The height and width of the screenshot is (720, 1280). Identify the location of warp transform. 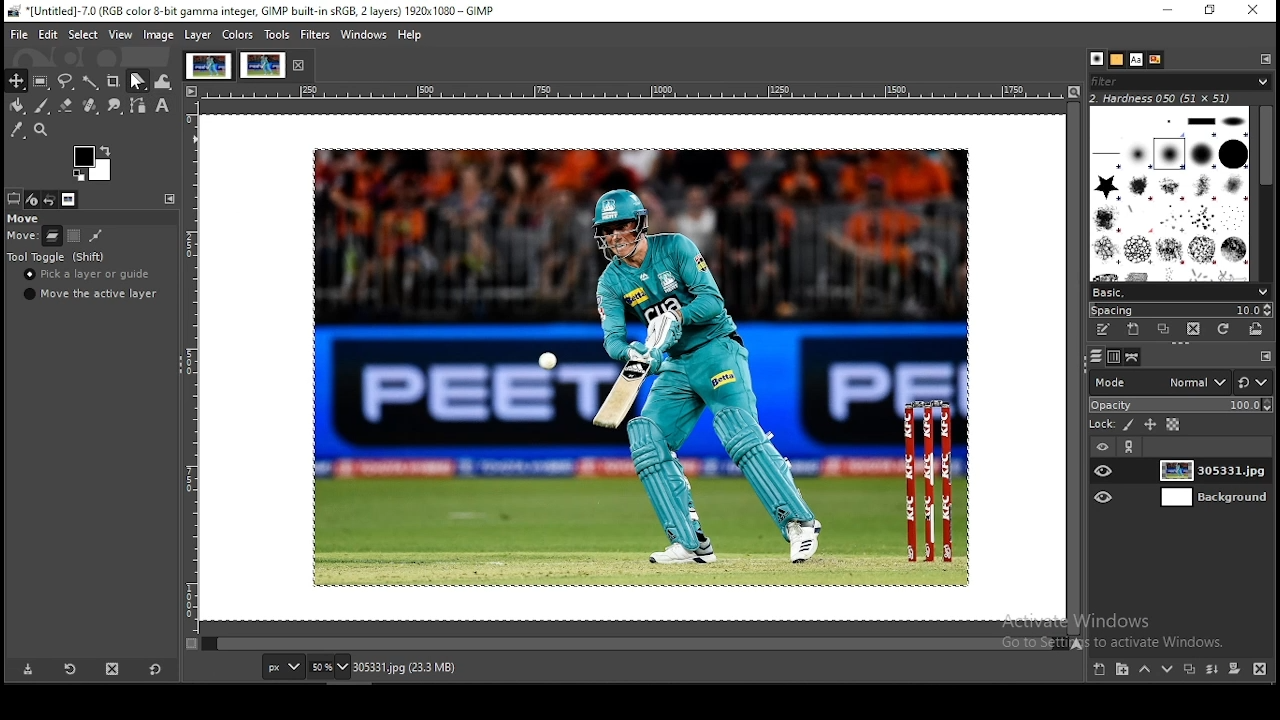
(167, 82).